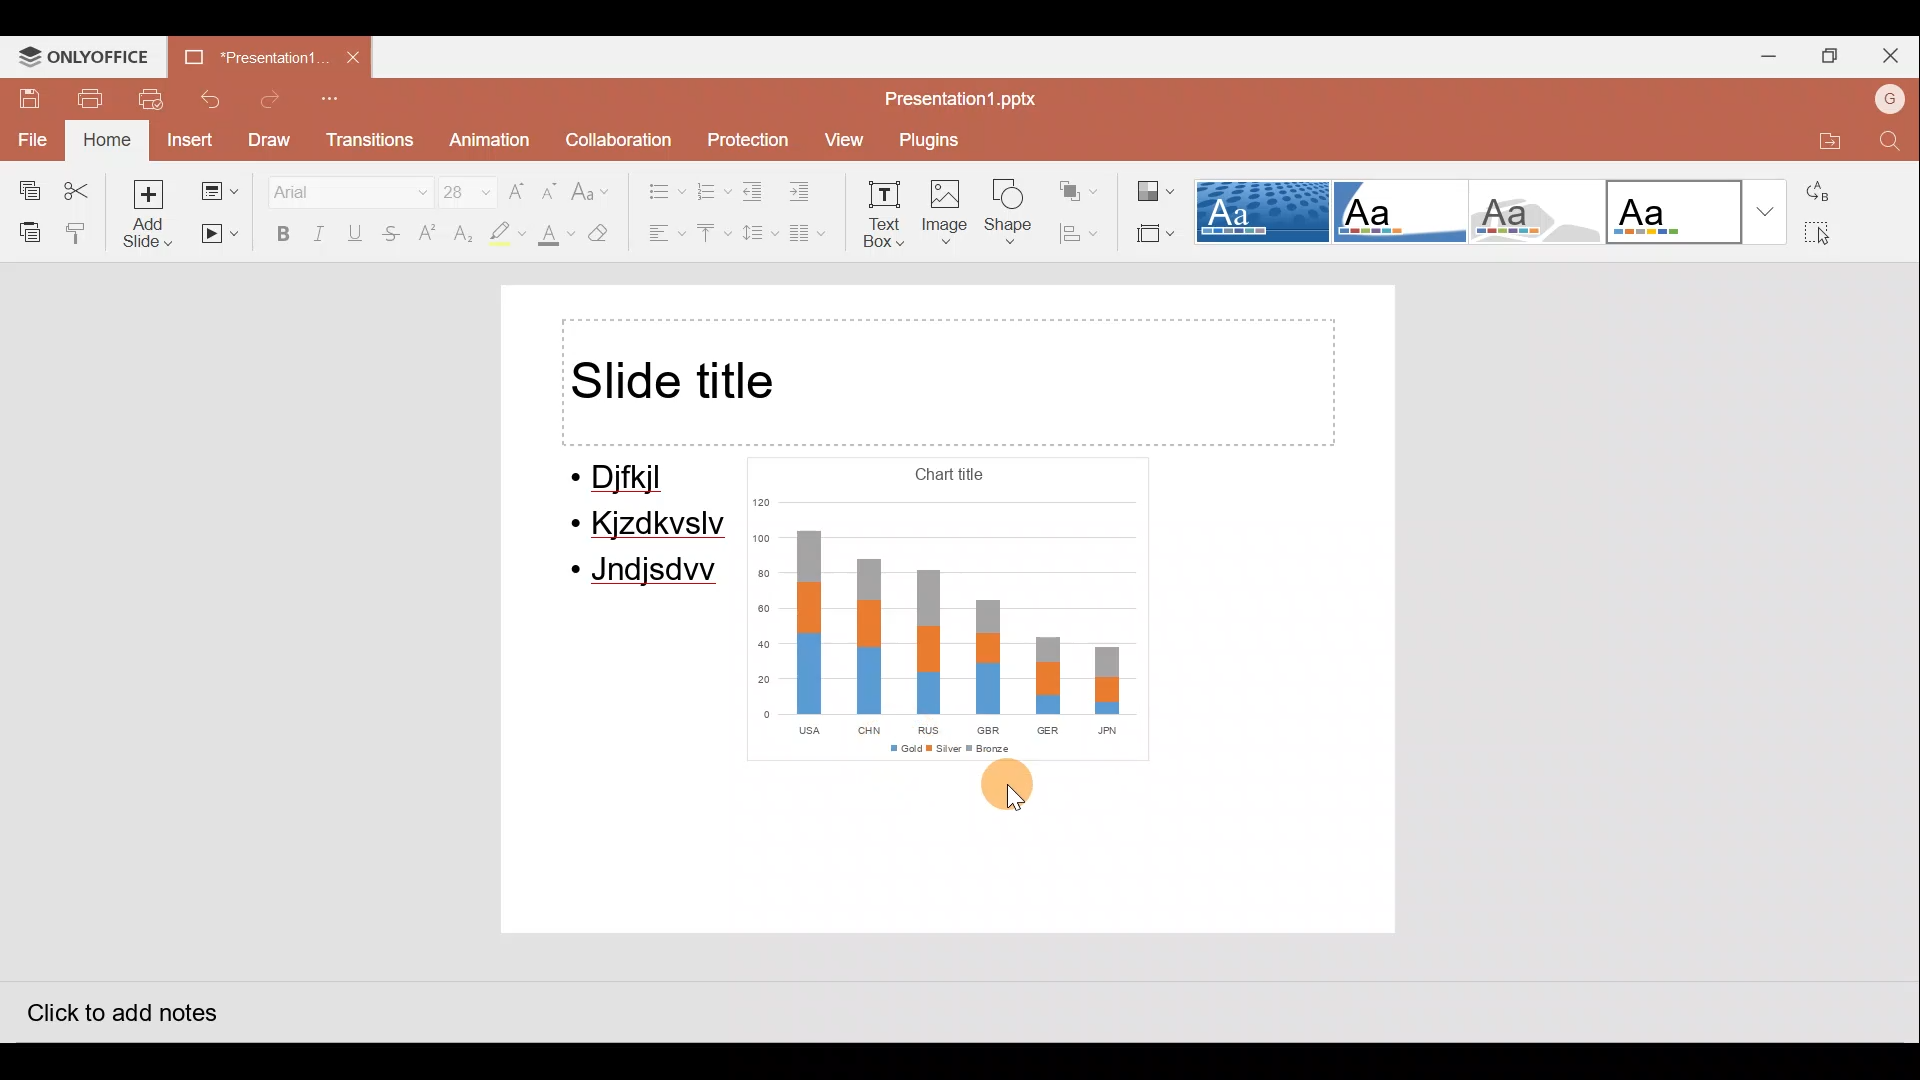  I want to click on Plugins, so click(935, 140).